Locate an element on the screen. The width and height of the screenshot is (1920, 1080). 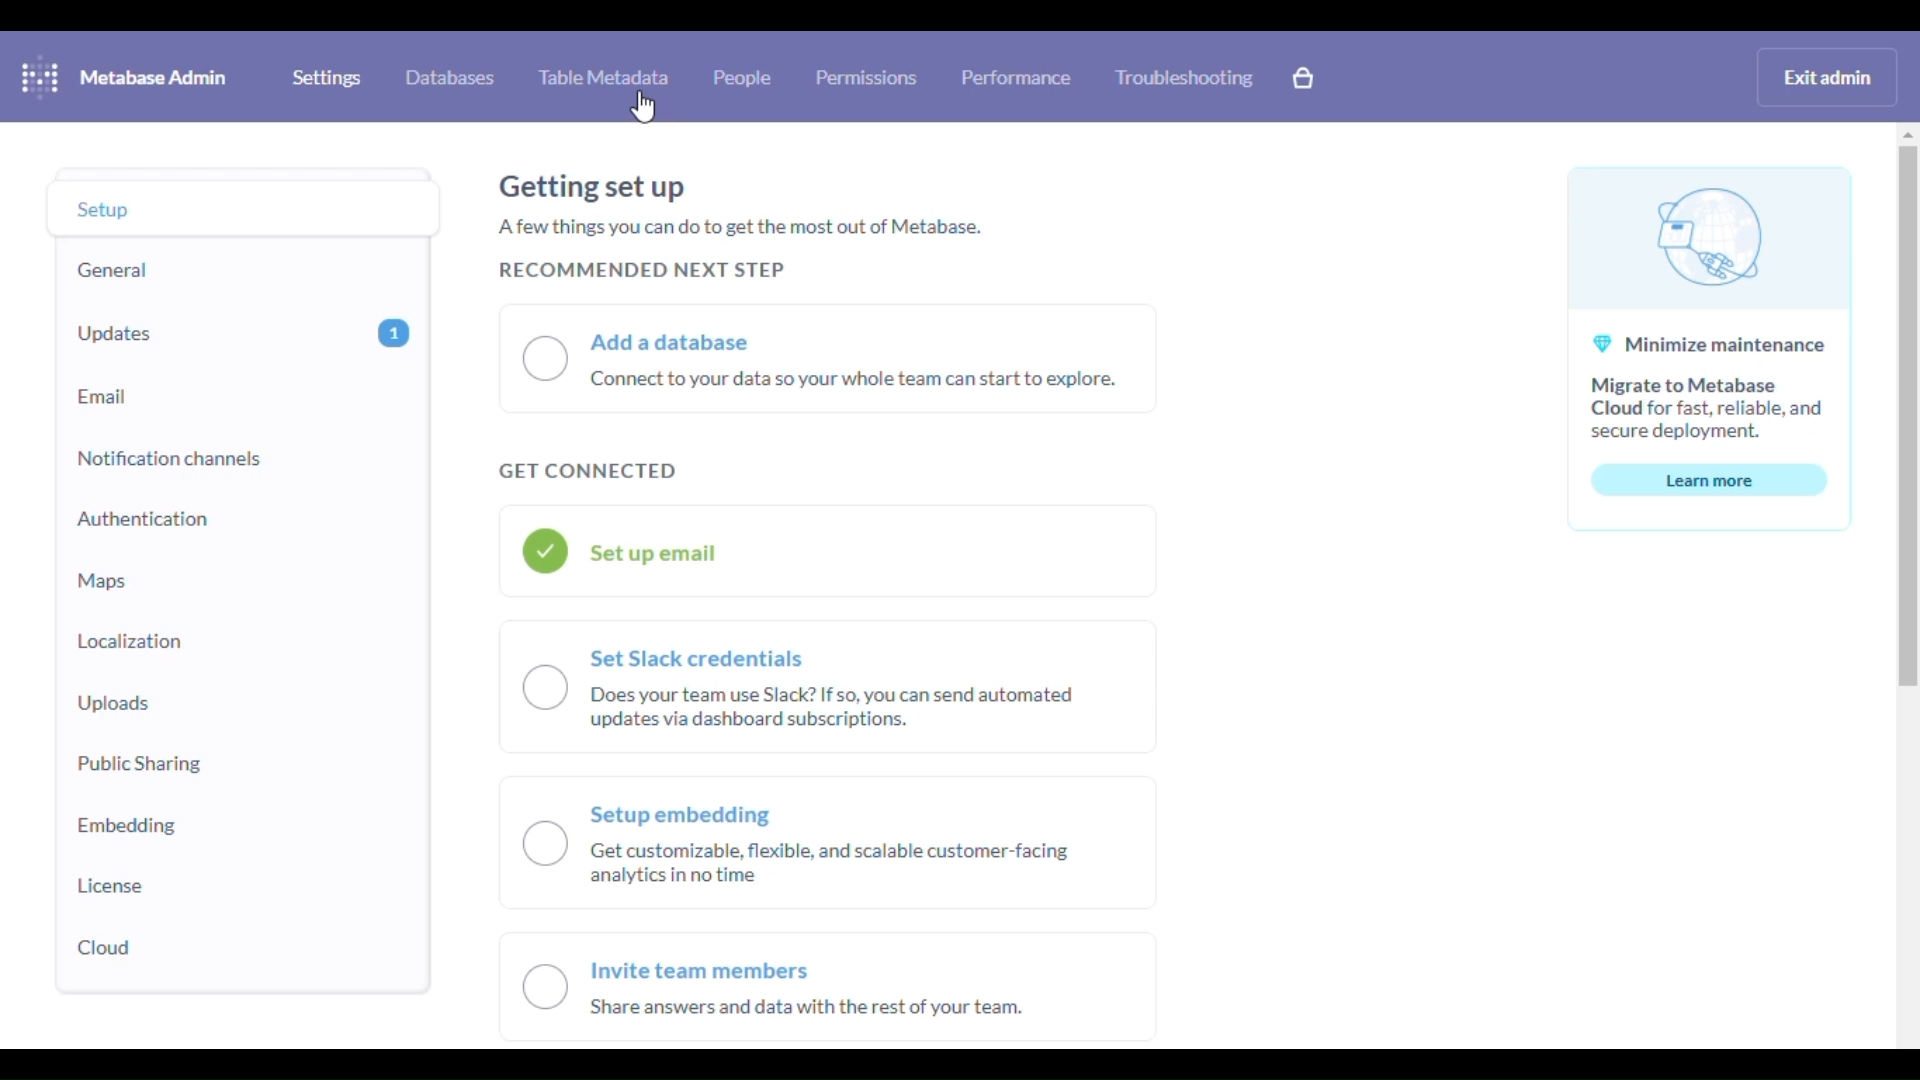
getting set up is located at coordinates (592, 187).